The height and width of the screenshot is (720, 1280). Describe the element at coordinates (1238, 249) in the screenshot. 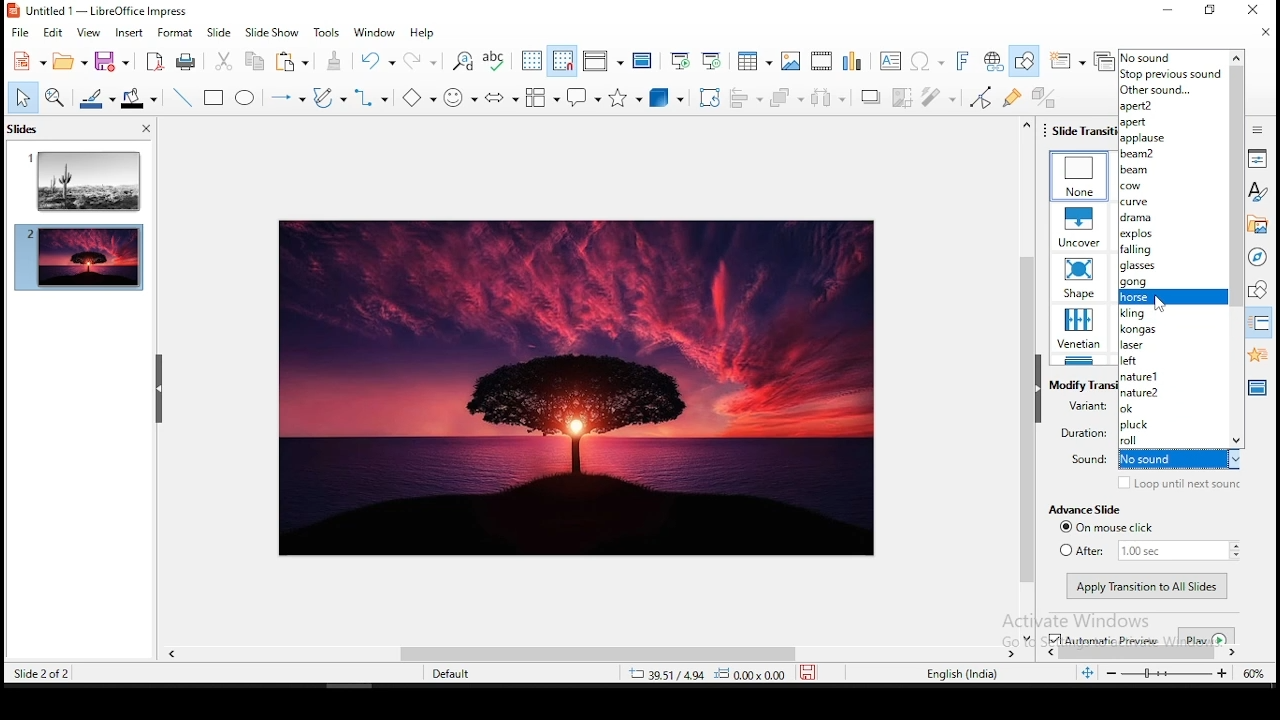

I see `scroll bar` at that location.